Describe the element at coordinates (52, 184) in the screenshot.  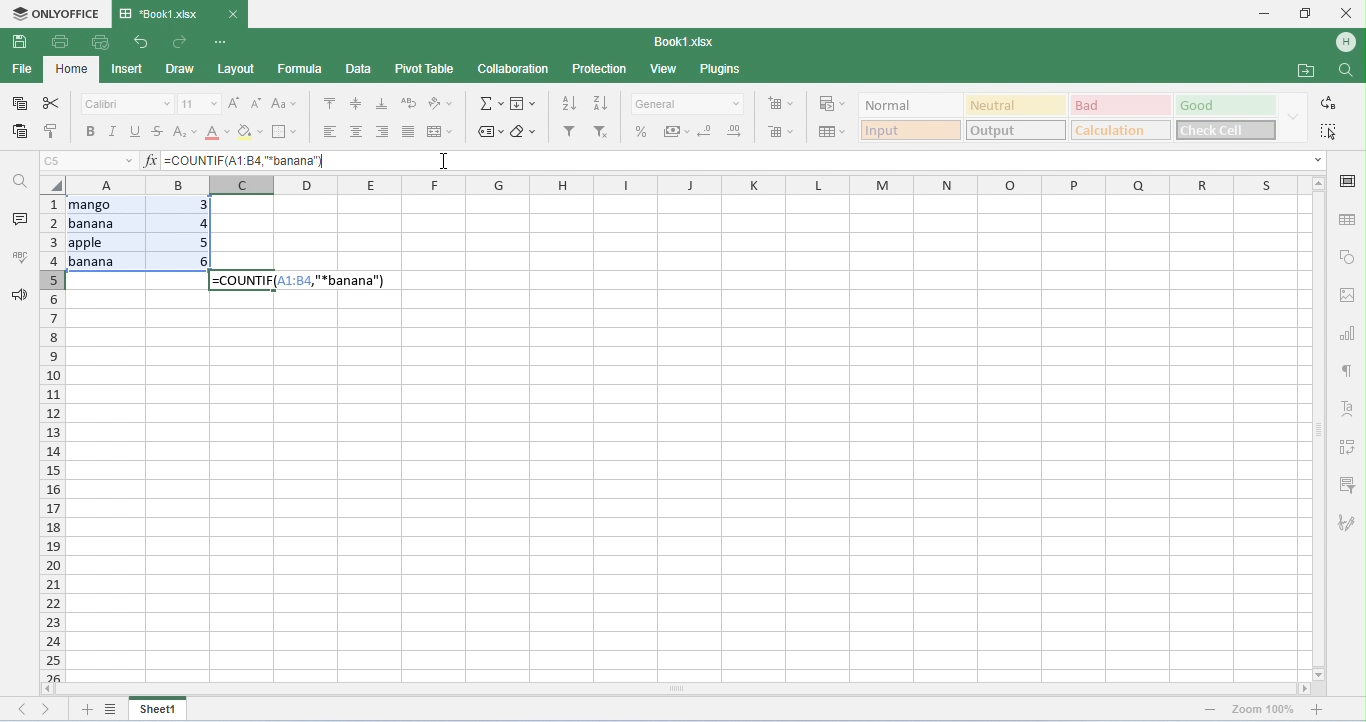
I see `select all cells` at that location.